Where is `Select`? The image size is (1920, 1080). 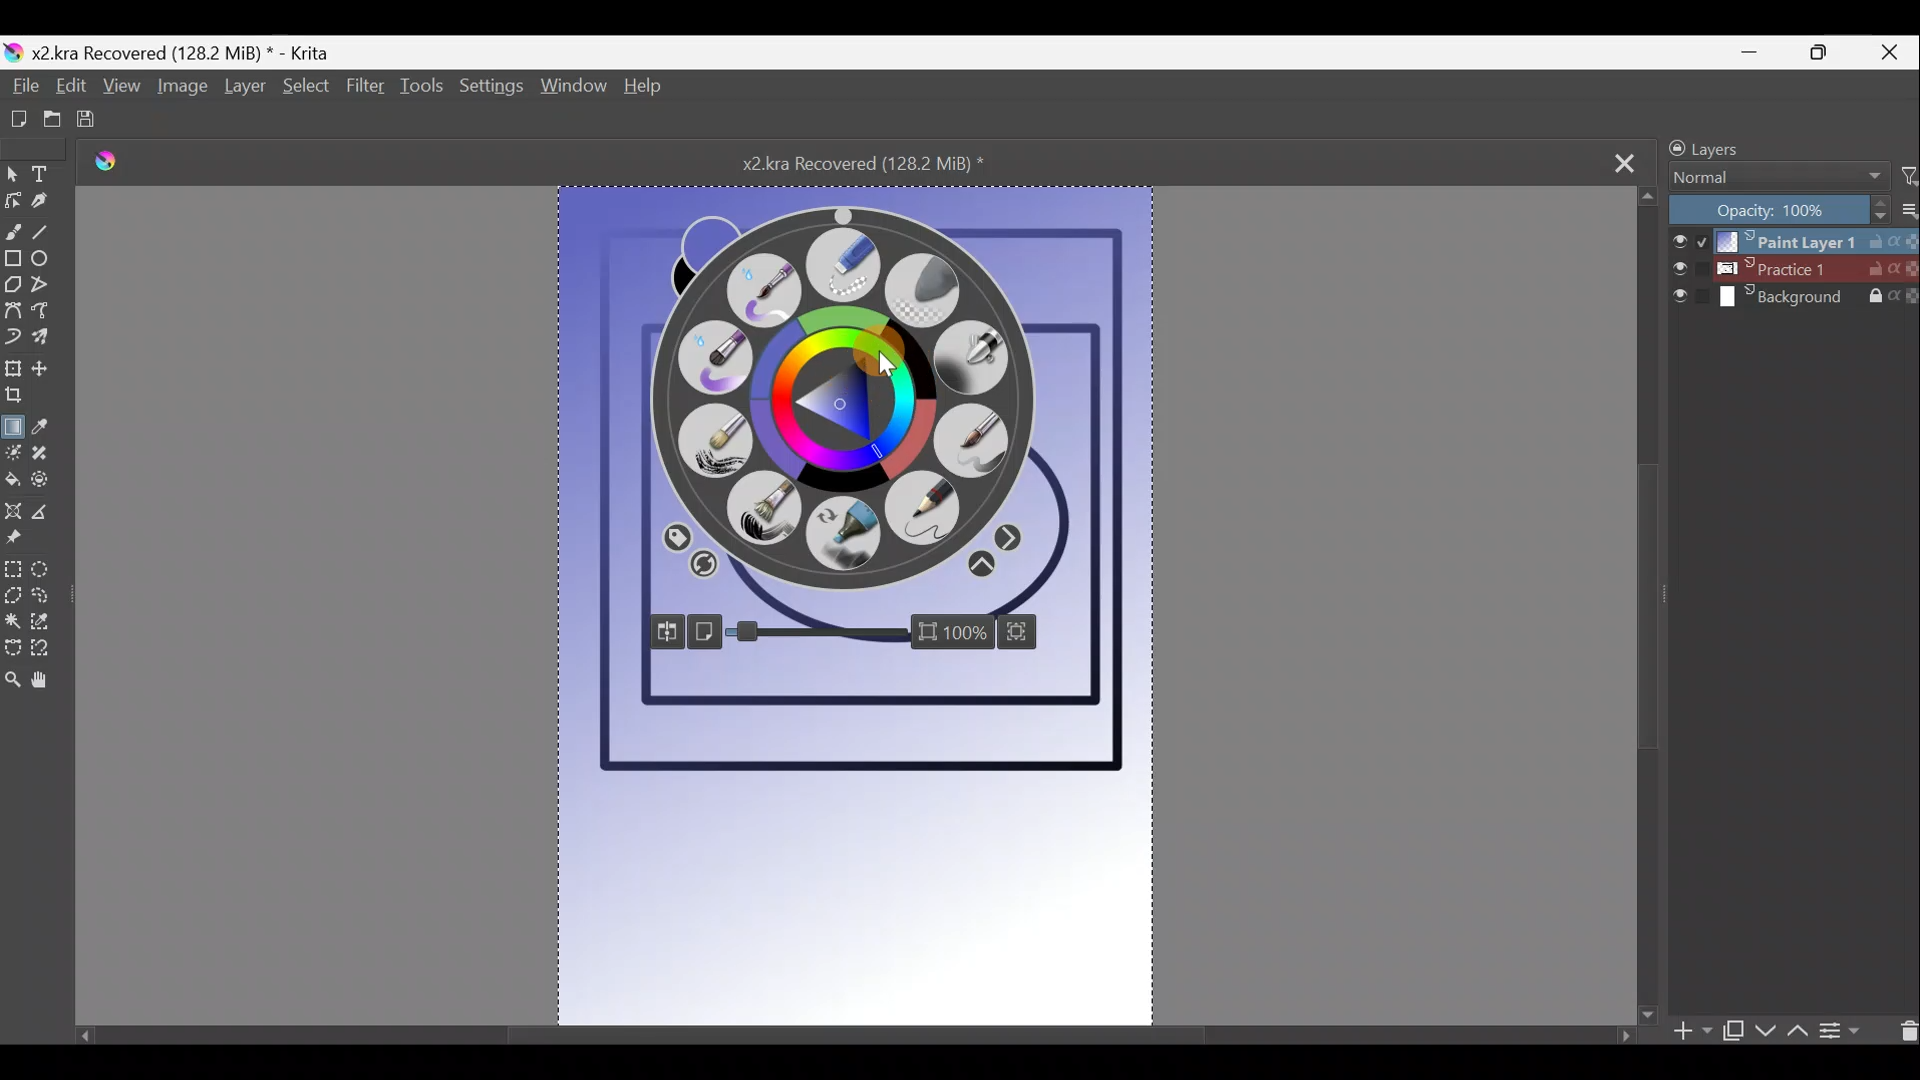
Select is located at coordinates (303, 87).